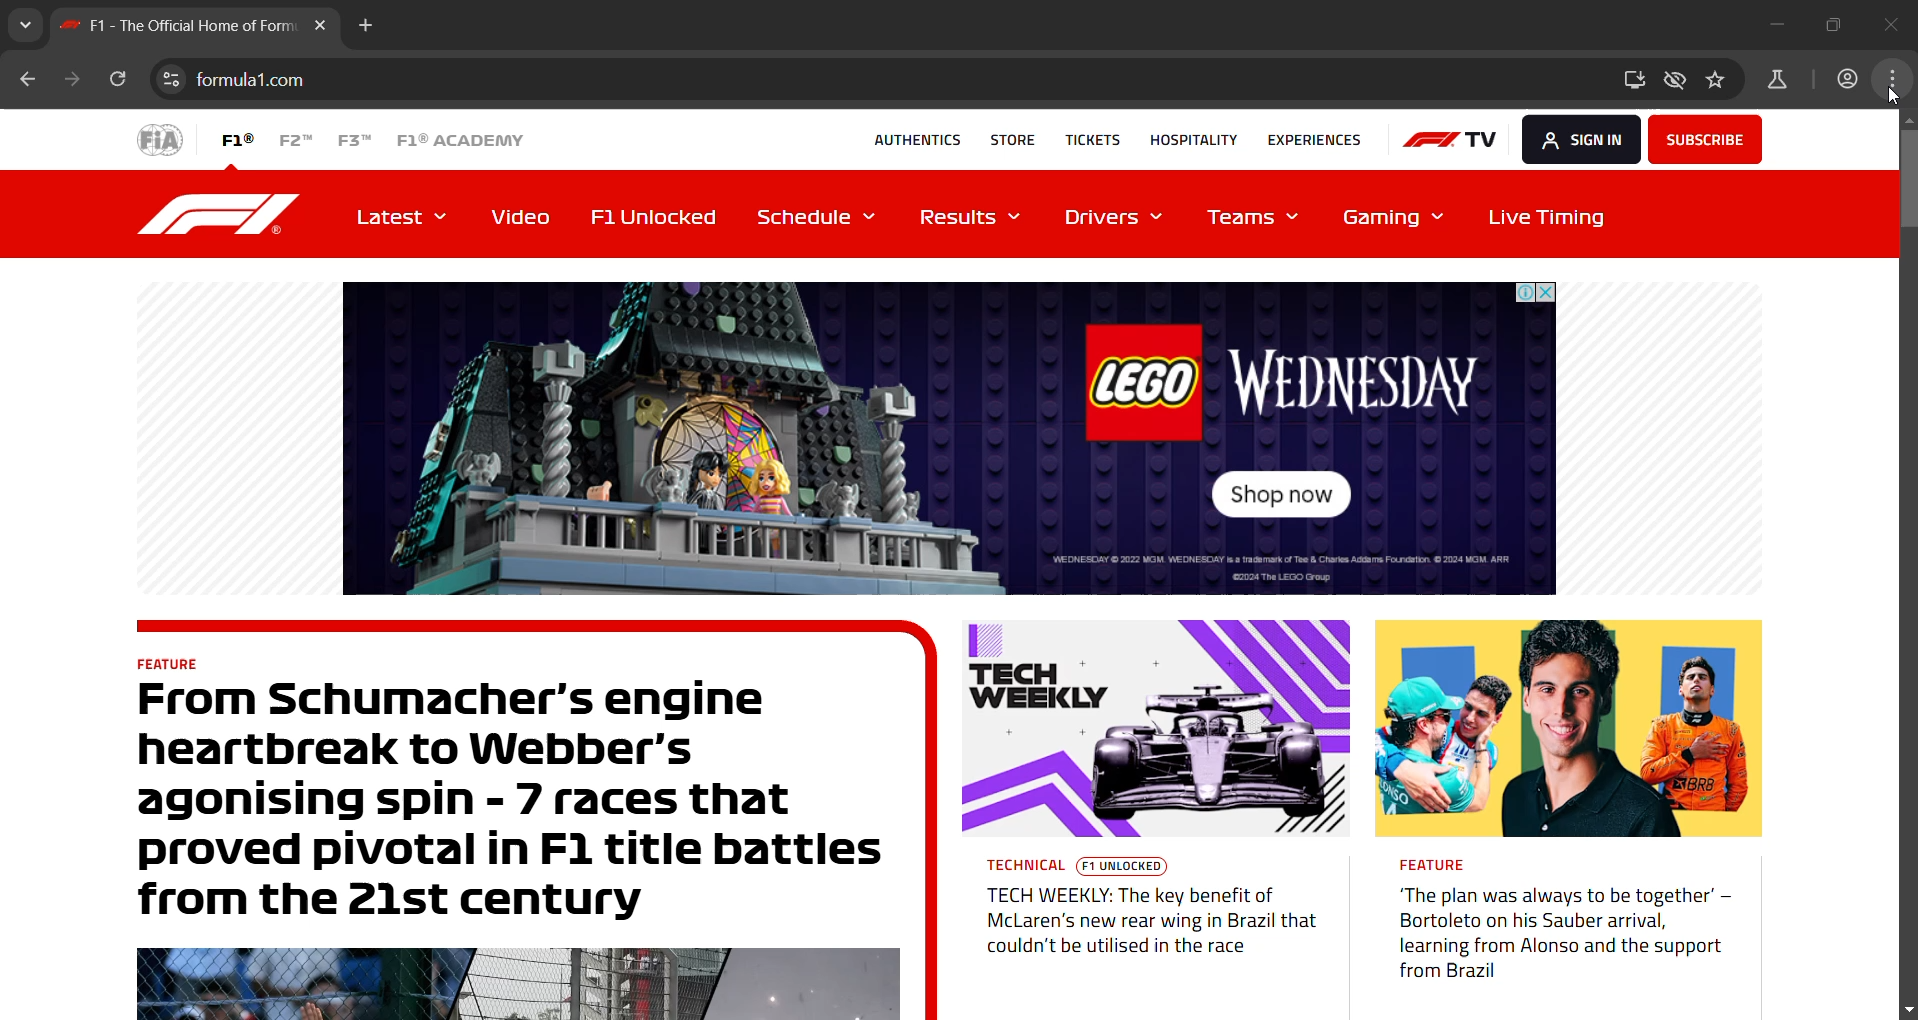 The image size is (1918, 1020). Describe the element at coordinates (1087, 138) in the screenshot. I see `TICKETS` at that location.